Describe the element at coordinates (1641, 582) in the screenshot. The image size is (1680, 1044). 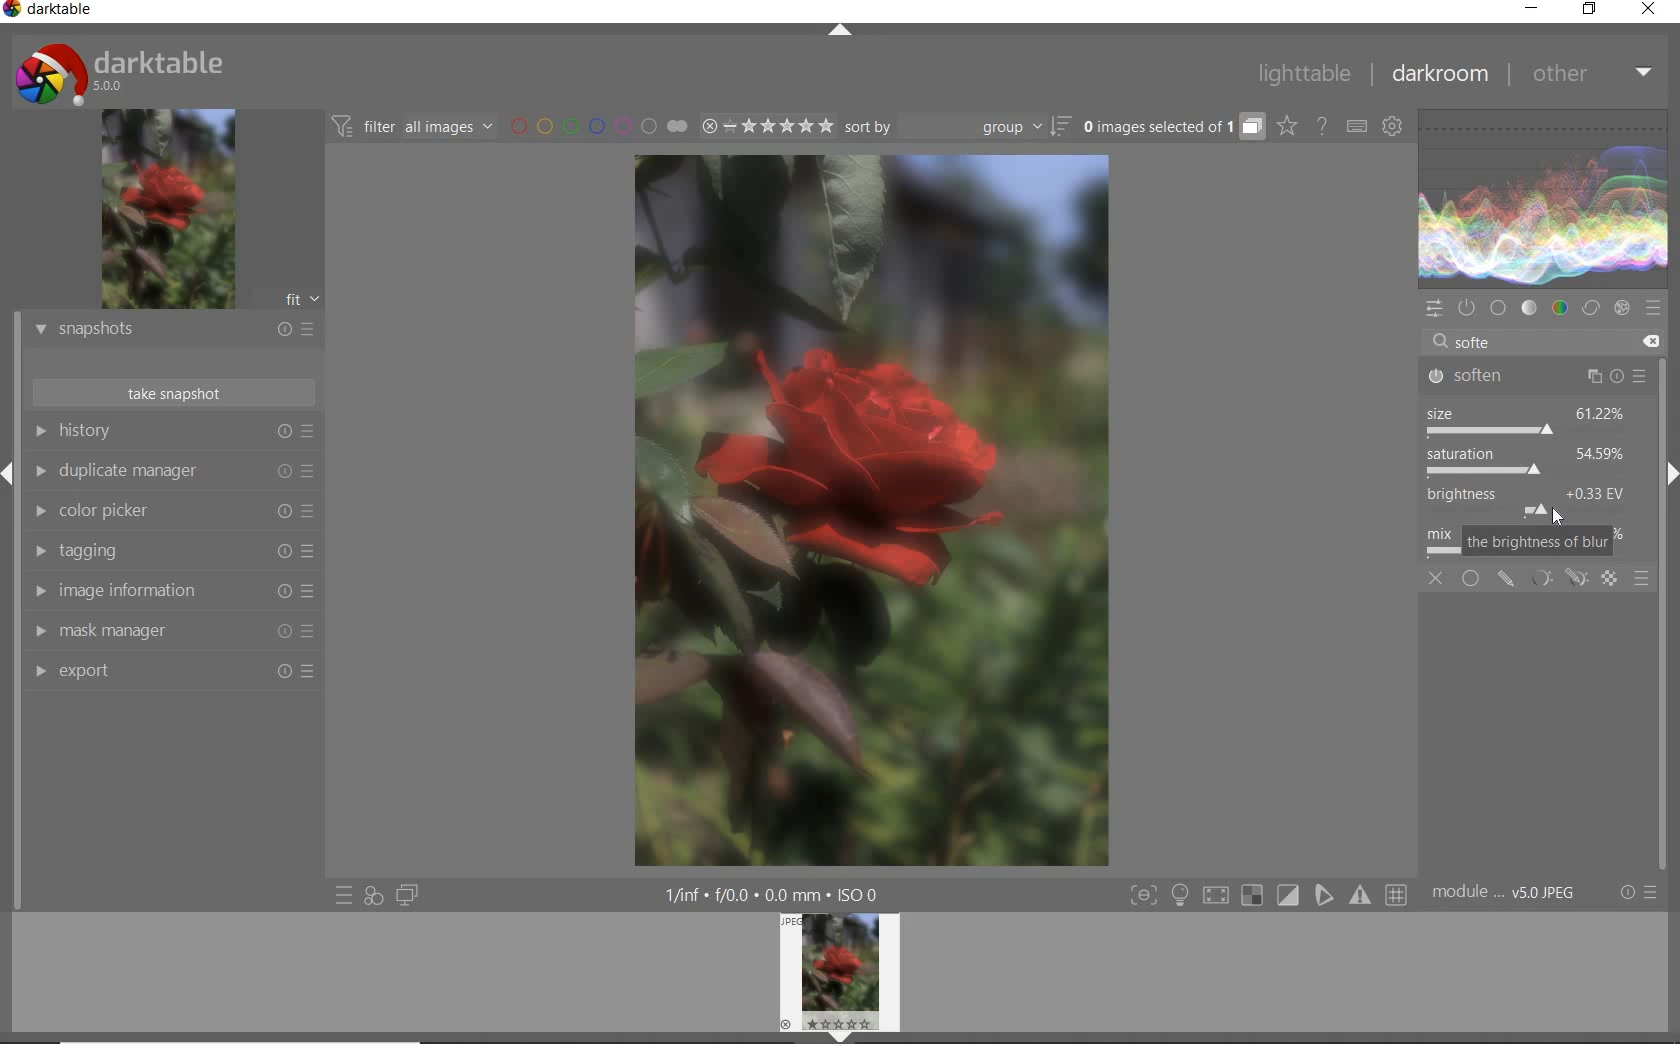
I see `blending options` at that location.